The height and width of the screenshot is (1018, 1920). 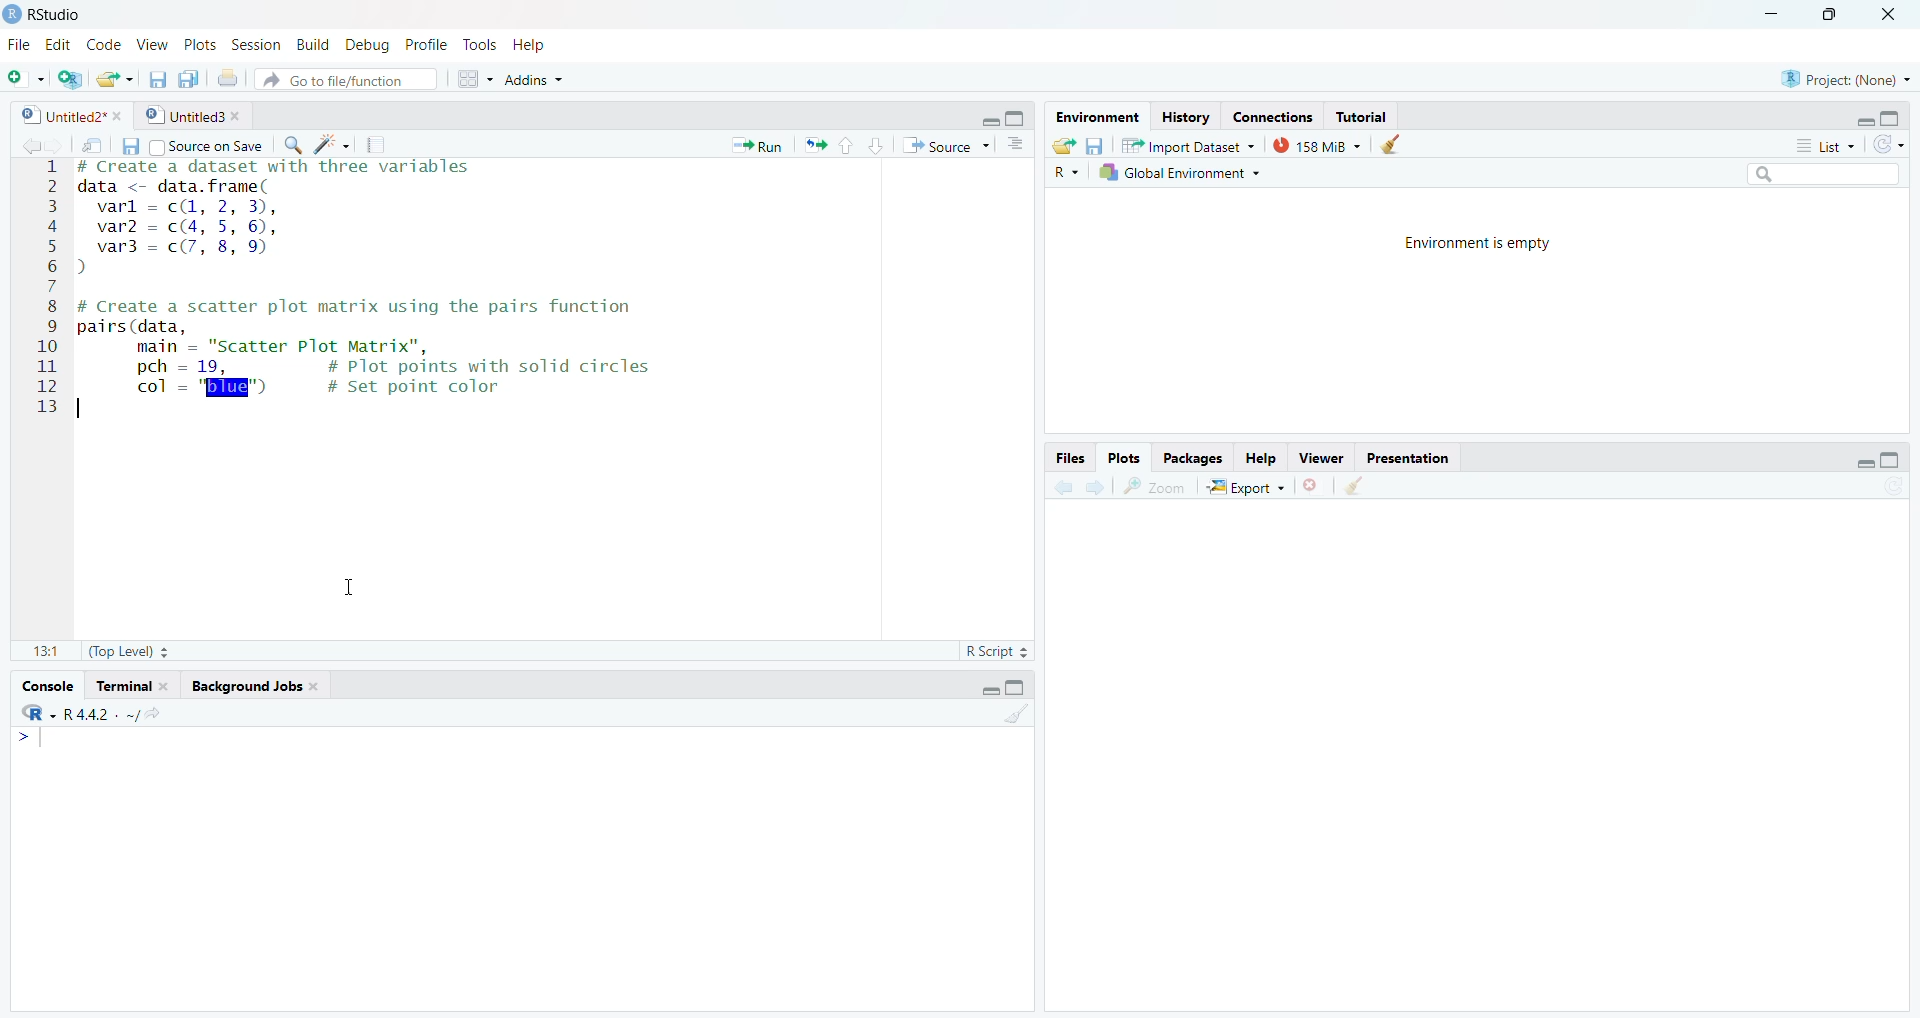 I want to click on * Run, so click(x=755, y=143).